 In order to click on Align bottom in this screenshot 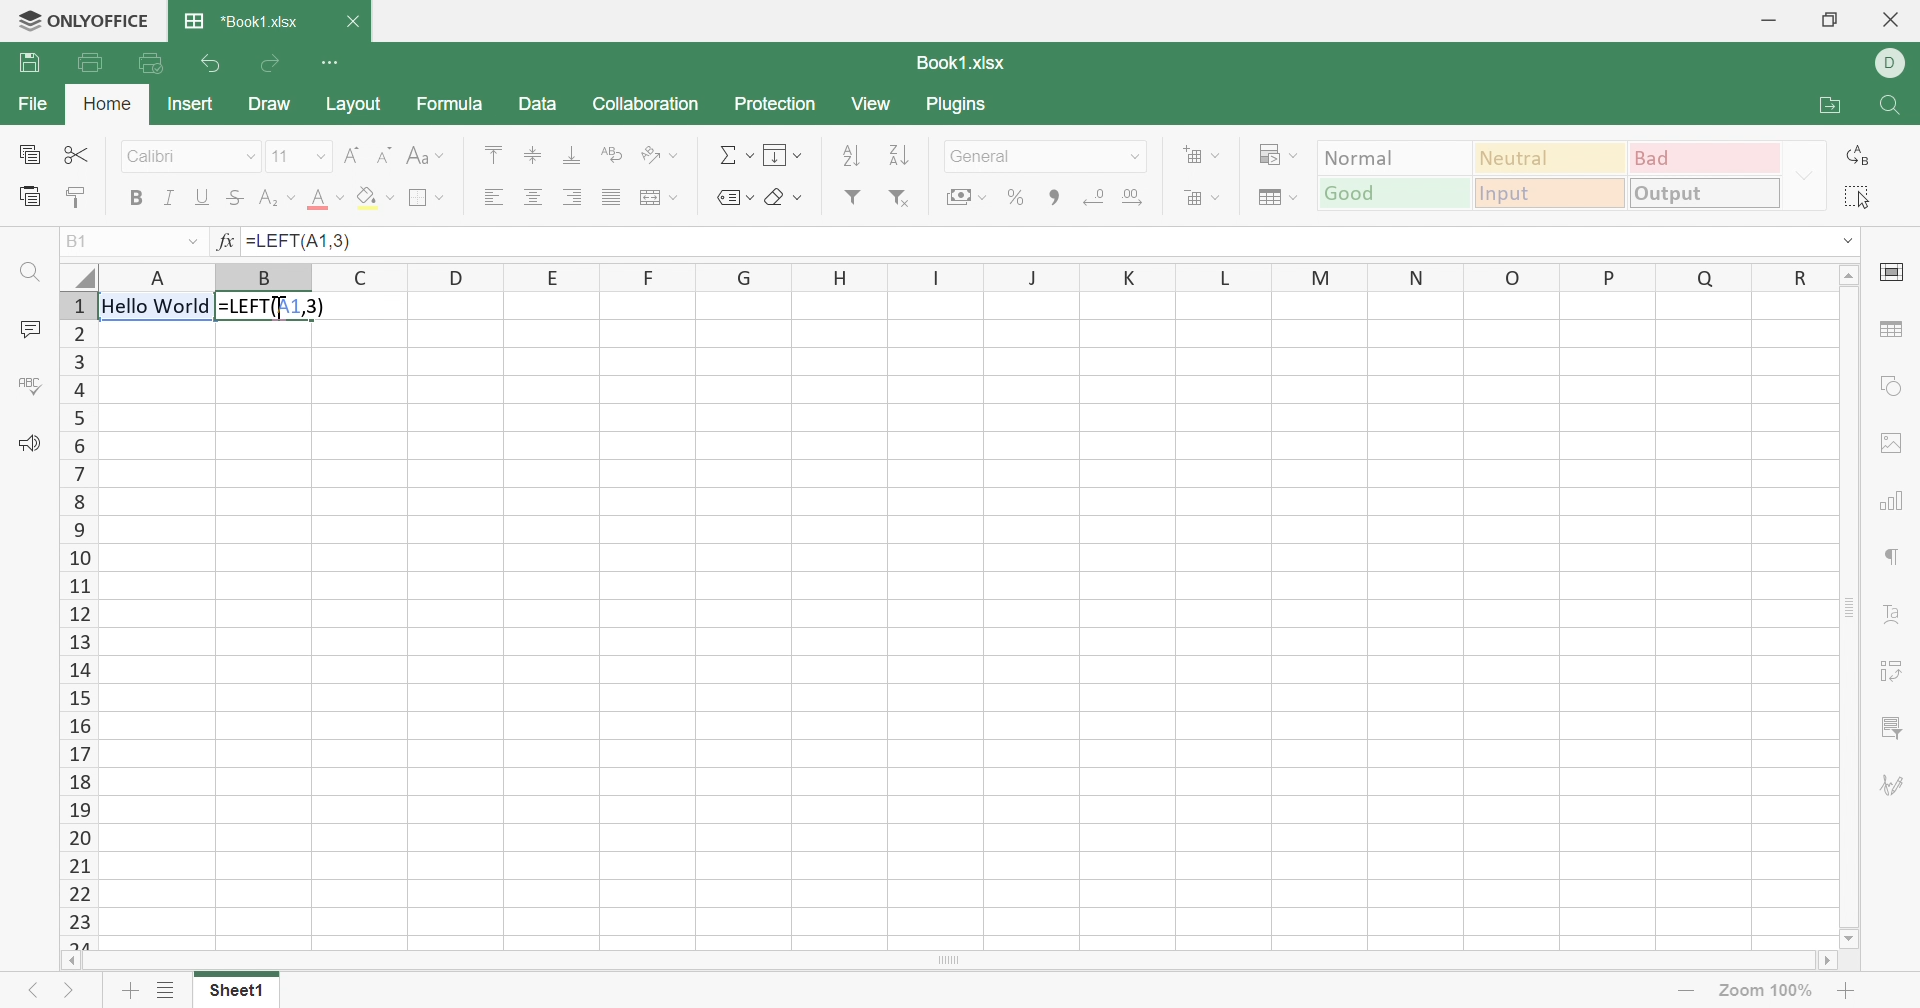, I will do `click(573, 154)`.